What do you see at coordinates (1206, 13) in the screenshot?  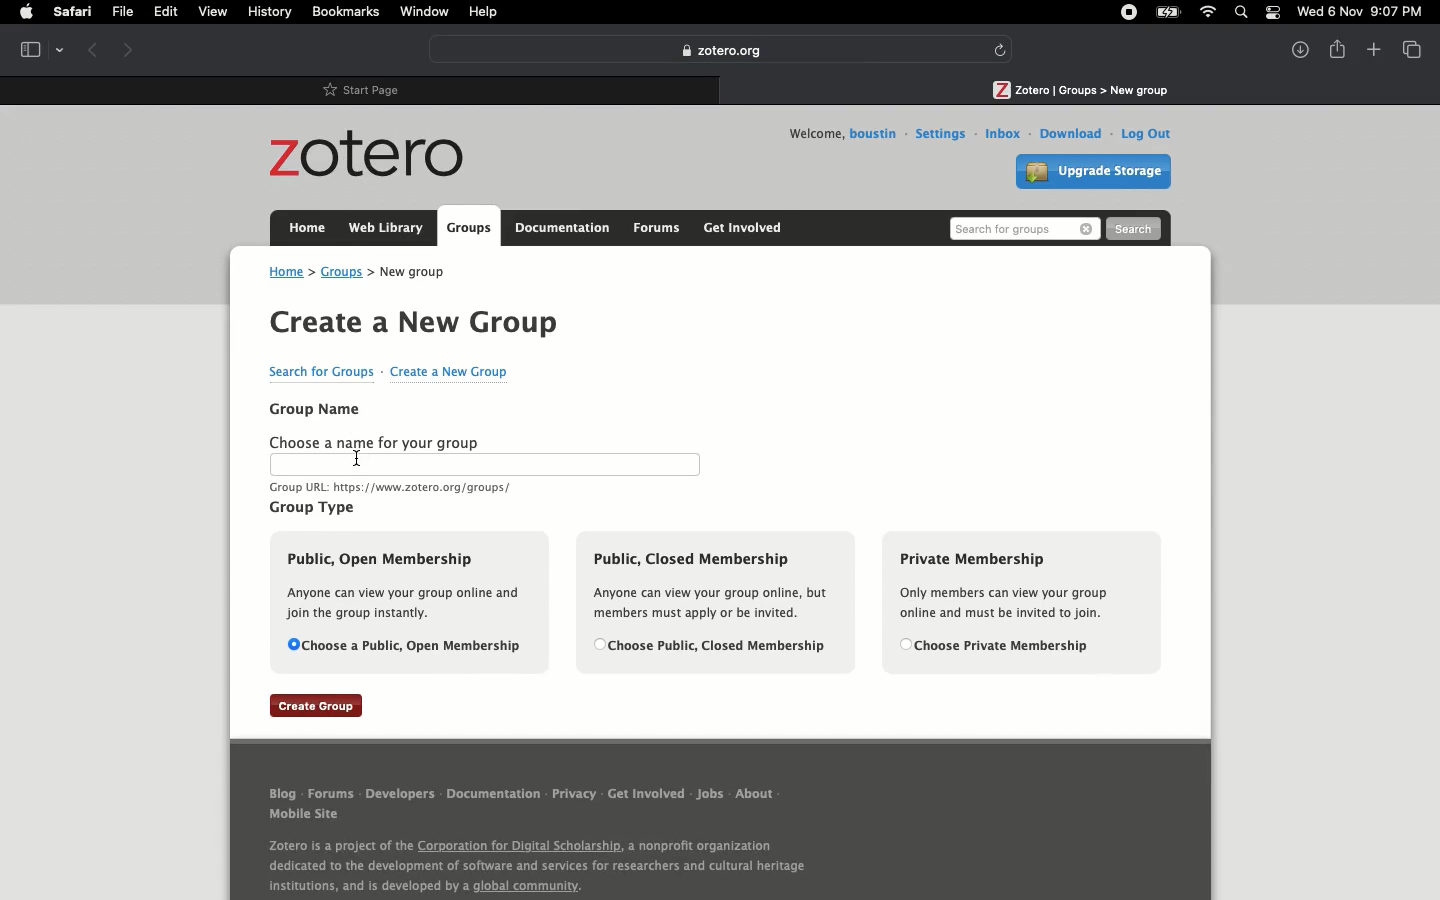 I see `Internet` at bounding box center [1206, 13].